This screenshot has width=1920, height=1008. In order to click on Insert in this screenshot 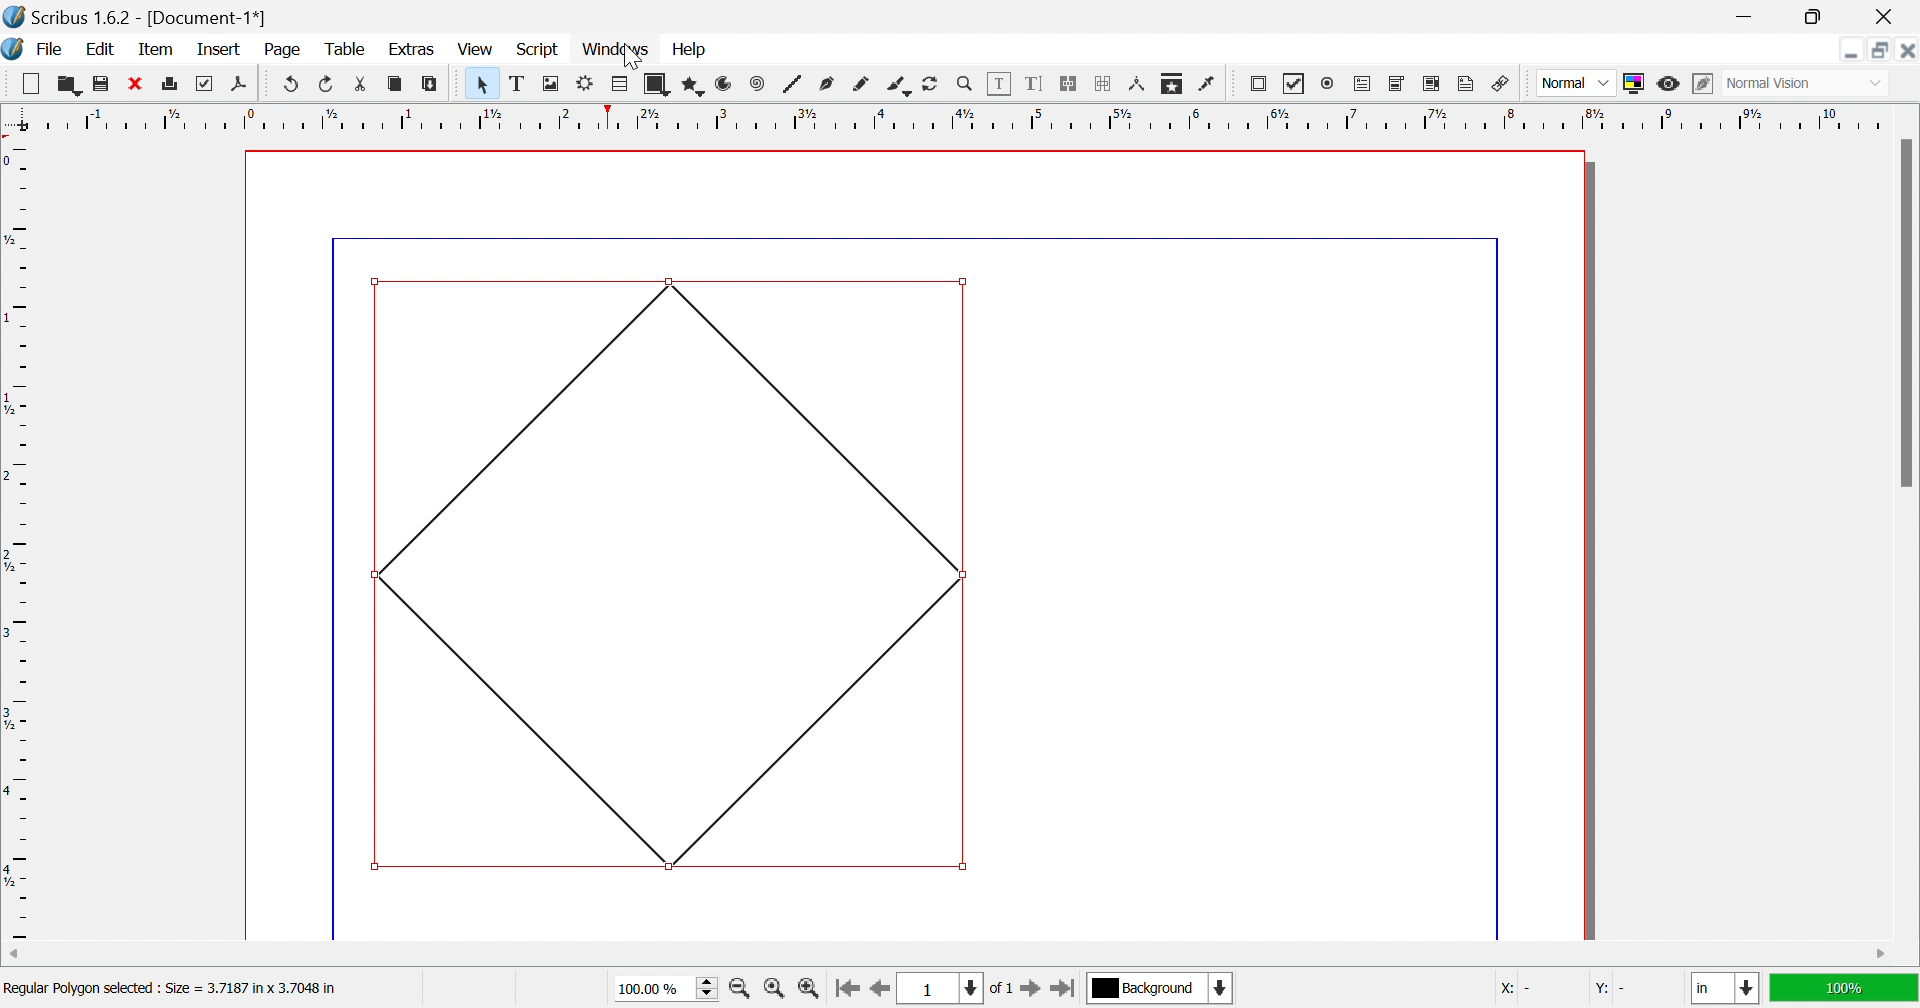, I will do `click(219, 48)`.